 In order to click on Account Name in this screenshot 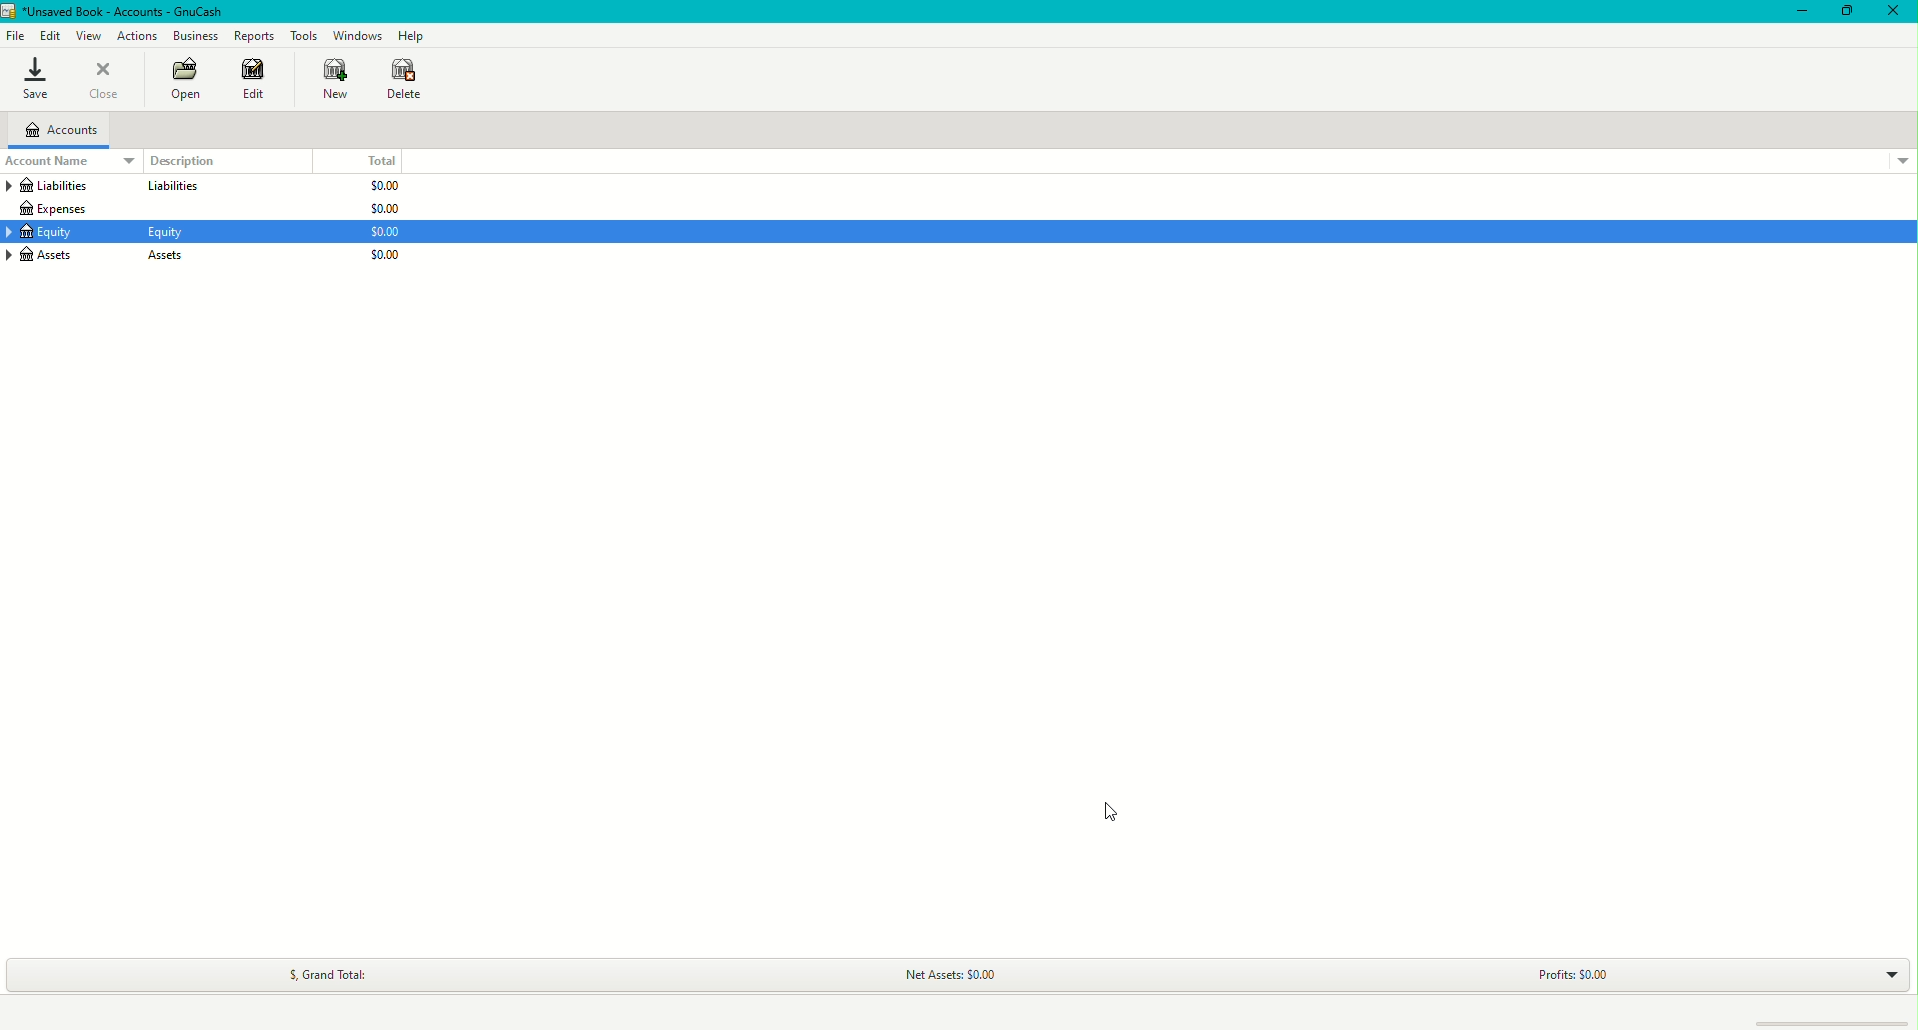, I will do `click(59, 161)`.